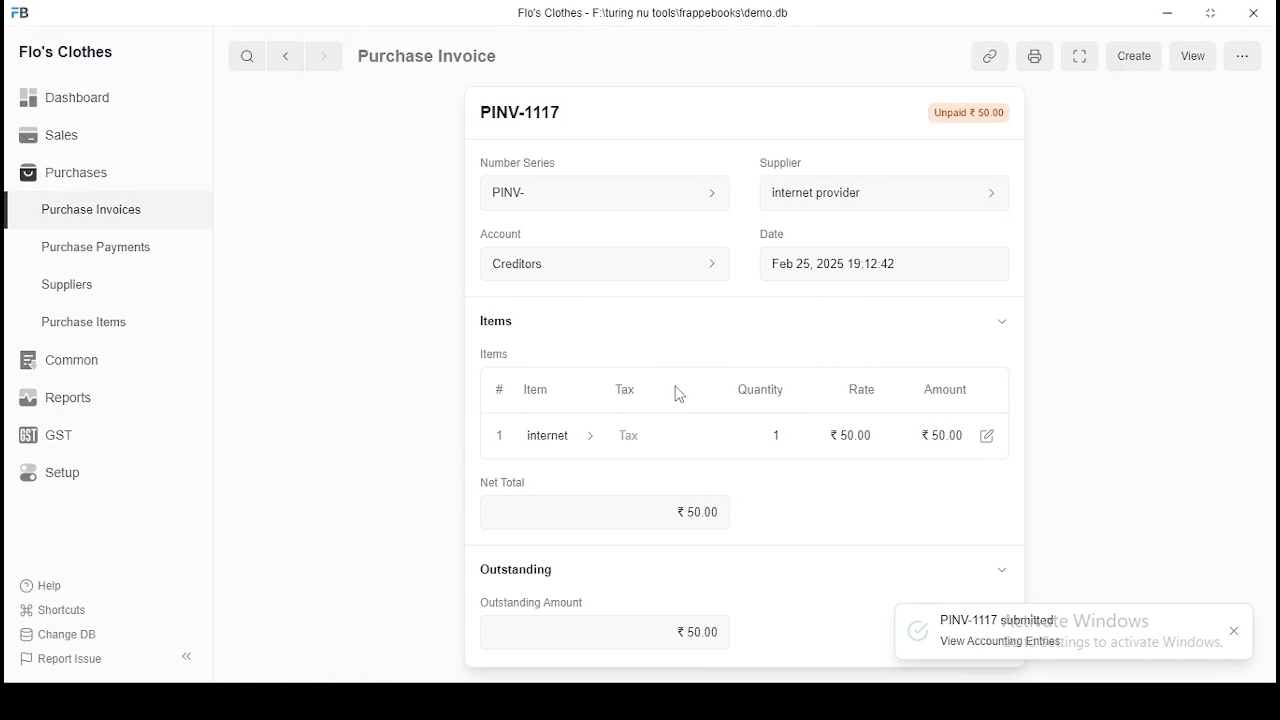  What do you see at coordinates (515, 570) in the screenshot?
I see `outstanding` at bounding box center [515, 570].